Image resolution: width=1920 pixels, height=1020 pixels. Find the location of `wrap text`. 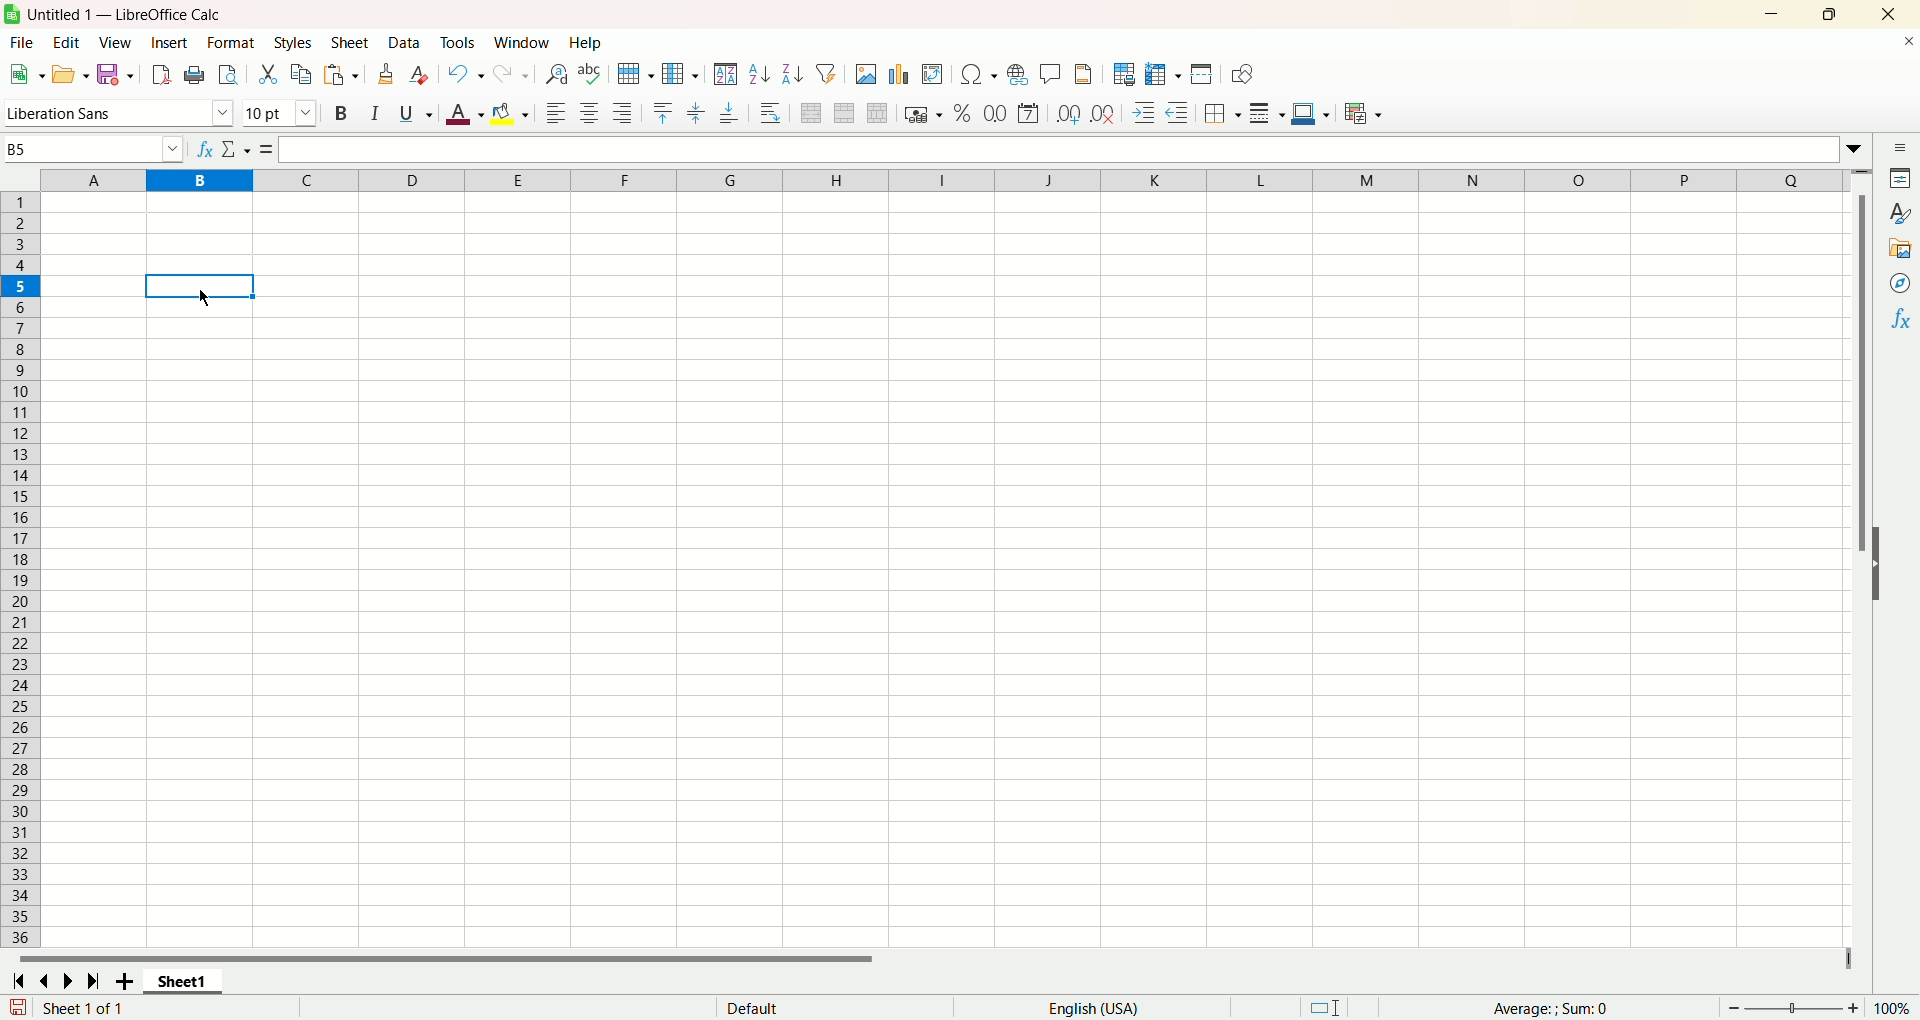

wrap text is located at coordinates (774, 112).